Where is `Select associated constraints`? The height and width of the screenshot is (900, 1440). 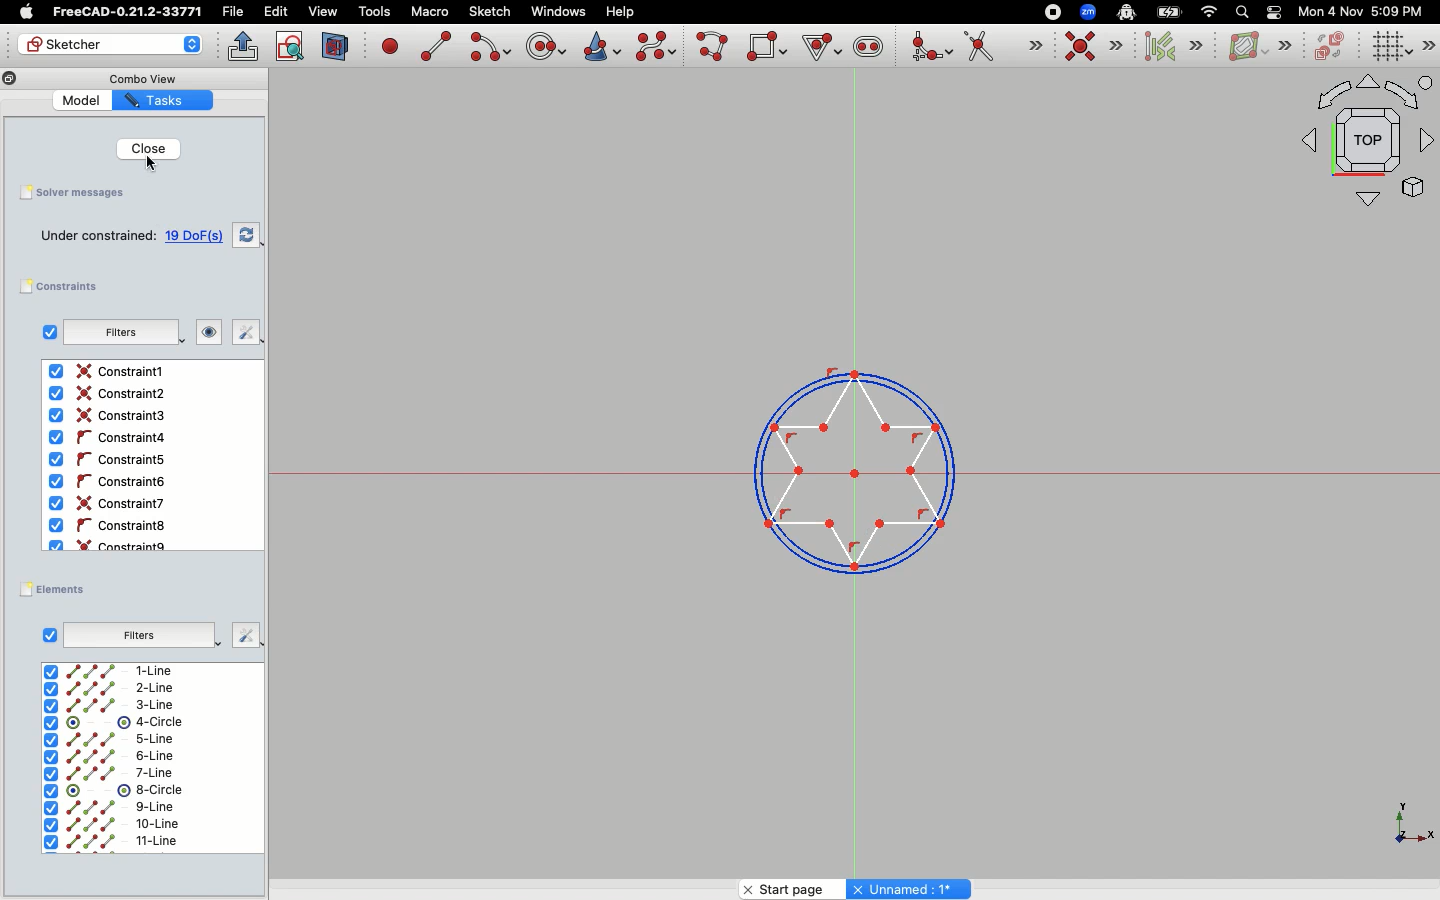 Select associated constraints is located at coordinates (1170, 46).